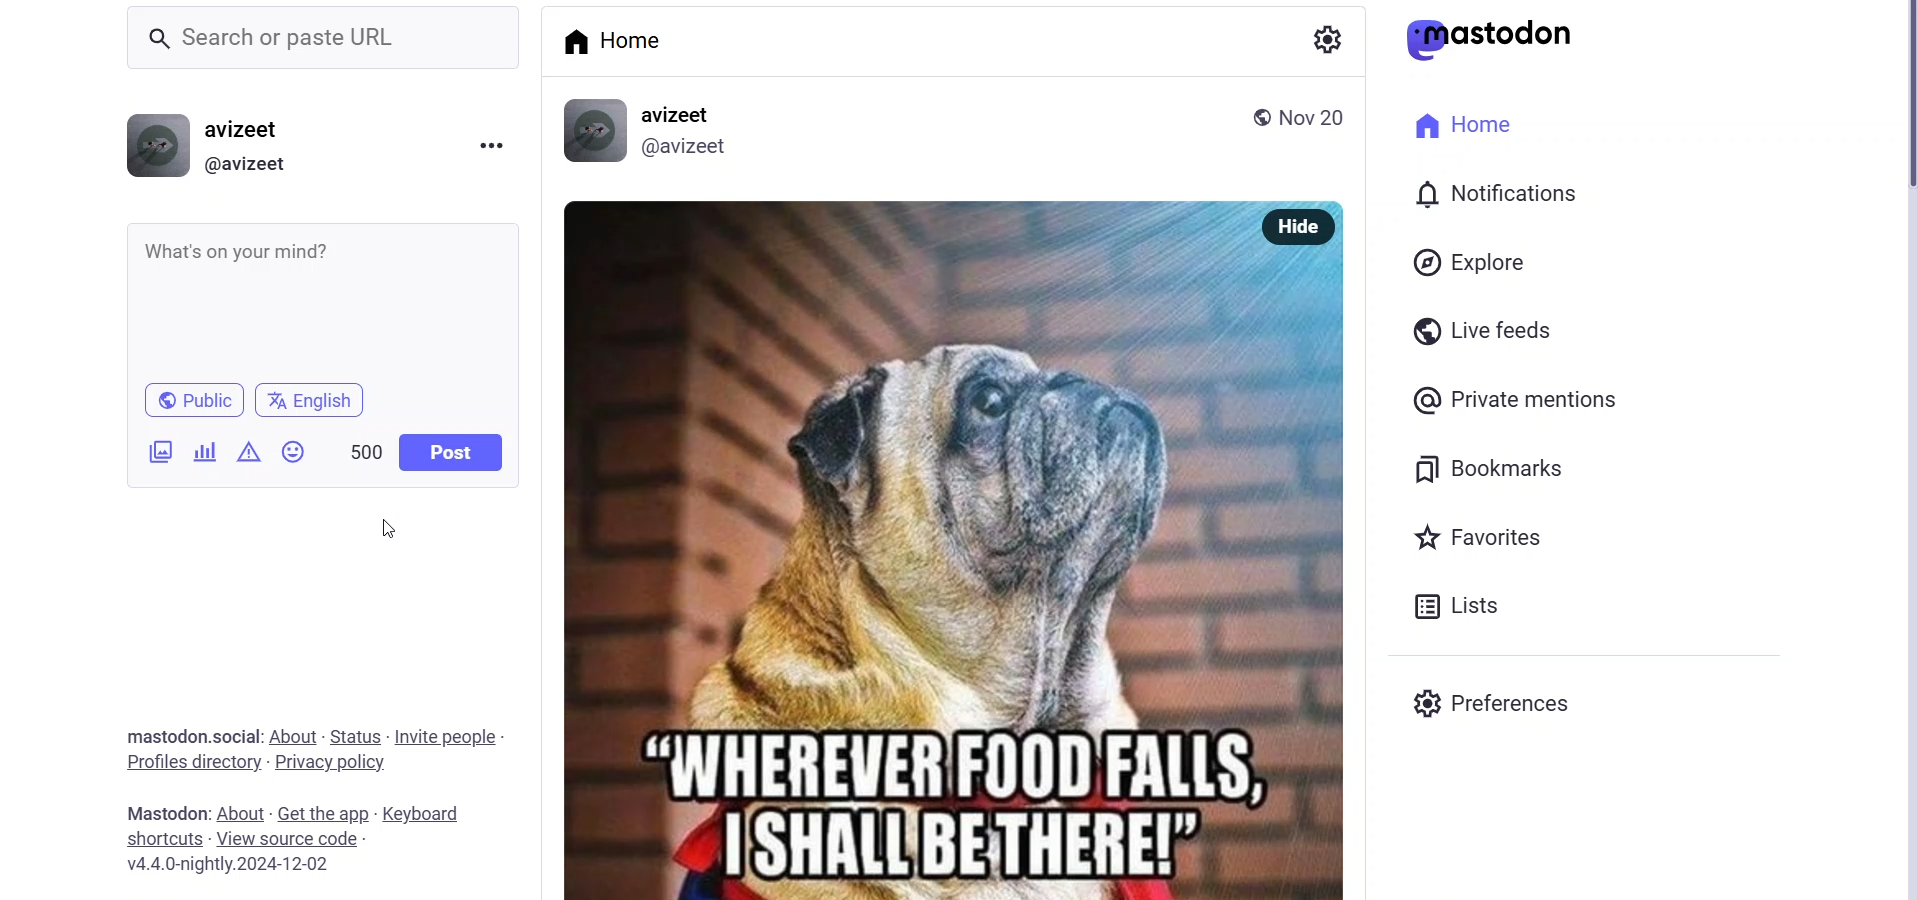 This screenshot has width=1918, height=900. I want to click on avizeet, so click(682, 115).